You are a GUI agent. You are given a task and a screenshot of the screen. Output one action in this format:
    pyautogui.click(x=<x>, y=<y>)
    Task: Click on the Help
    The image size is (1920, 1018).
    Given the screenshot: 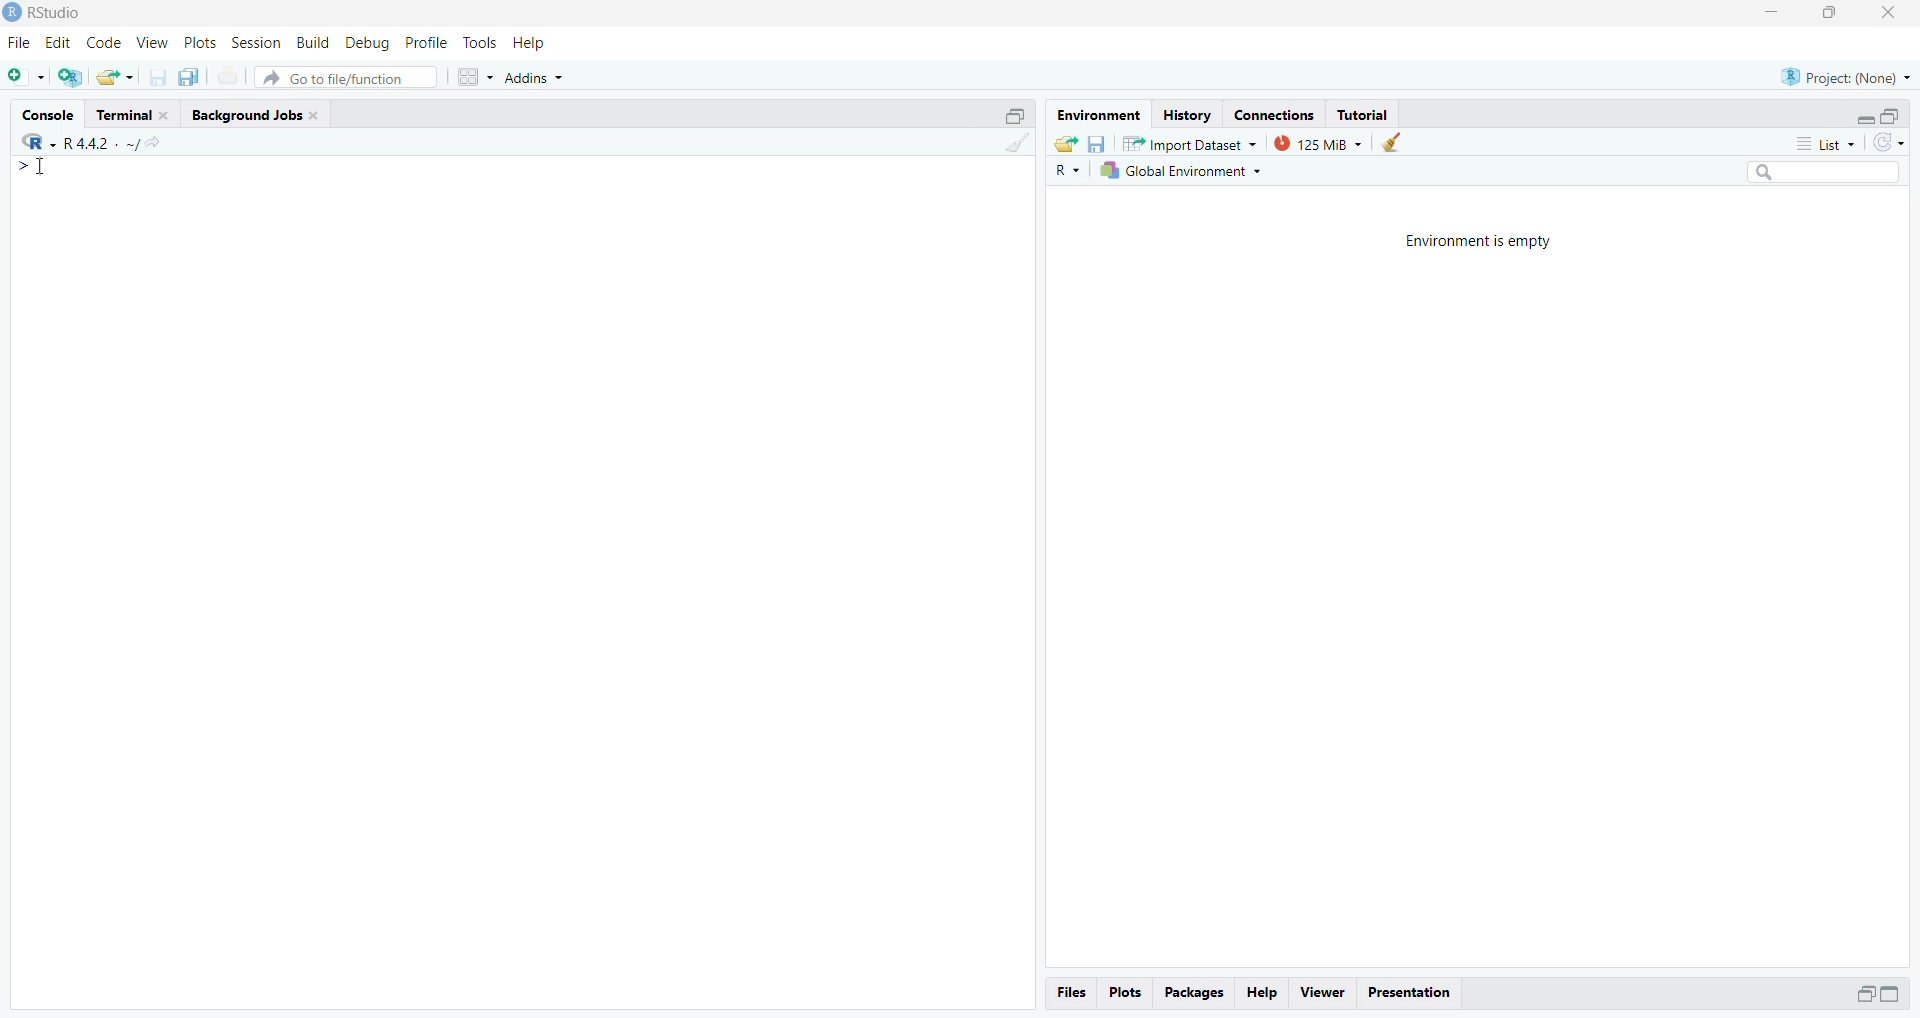 What is the action you would take?
    pyautogui.click(x=528, y=42)
    